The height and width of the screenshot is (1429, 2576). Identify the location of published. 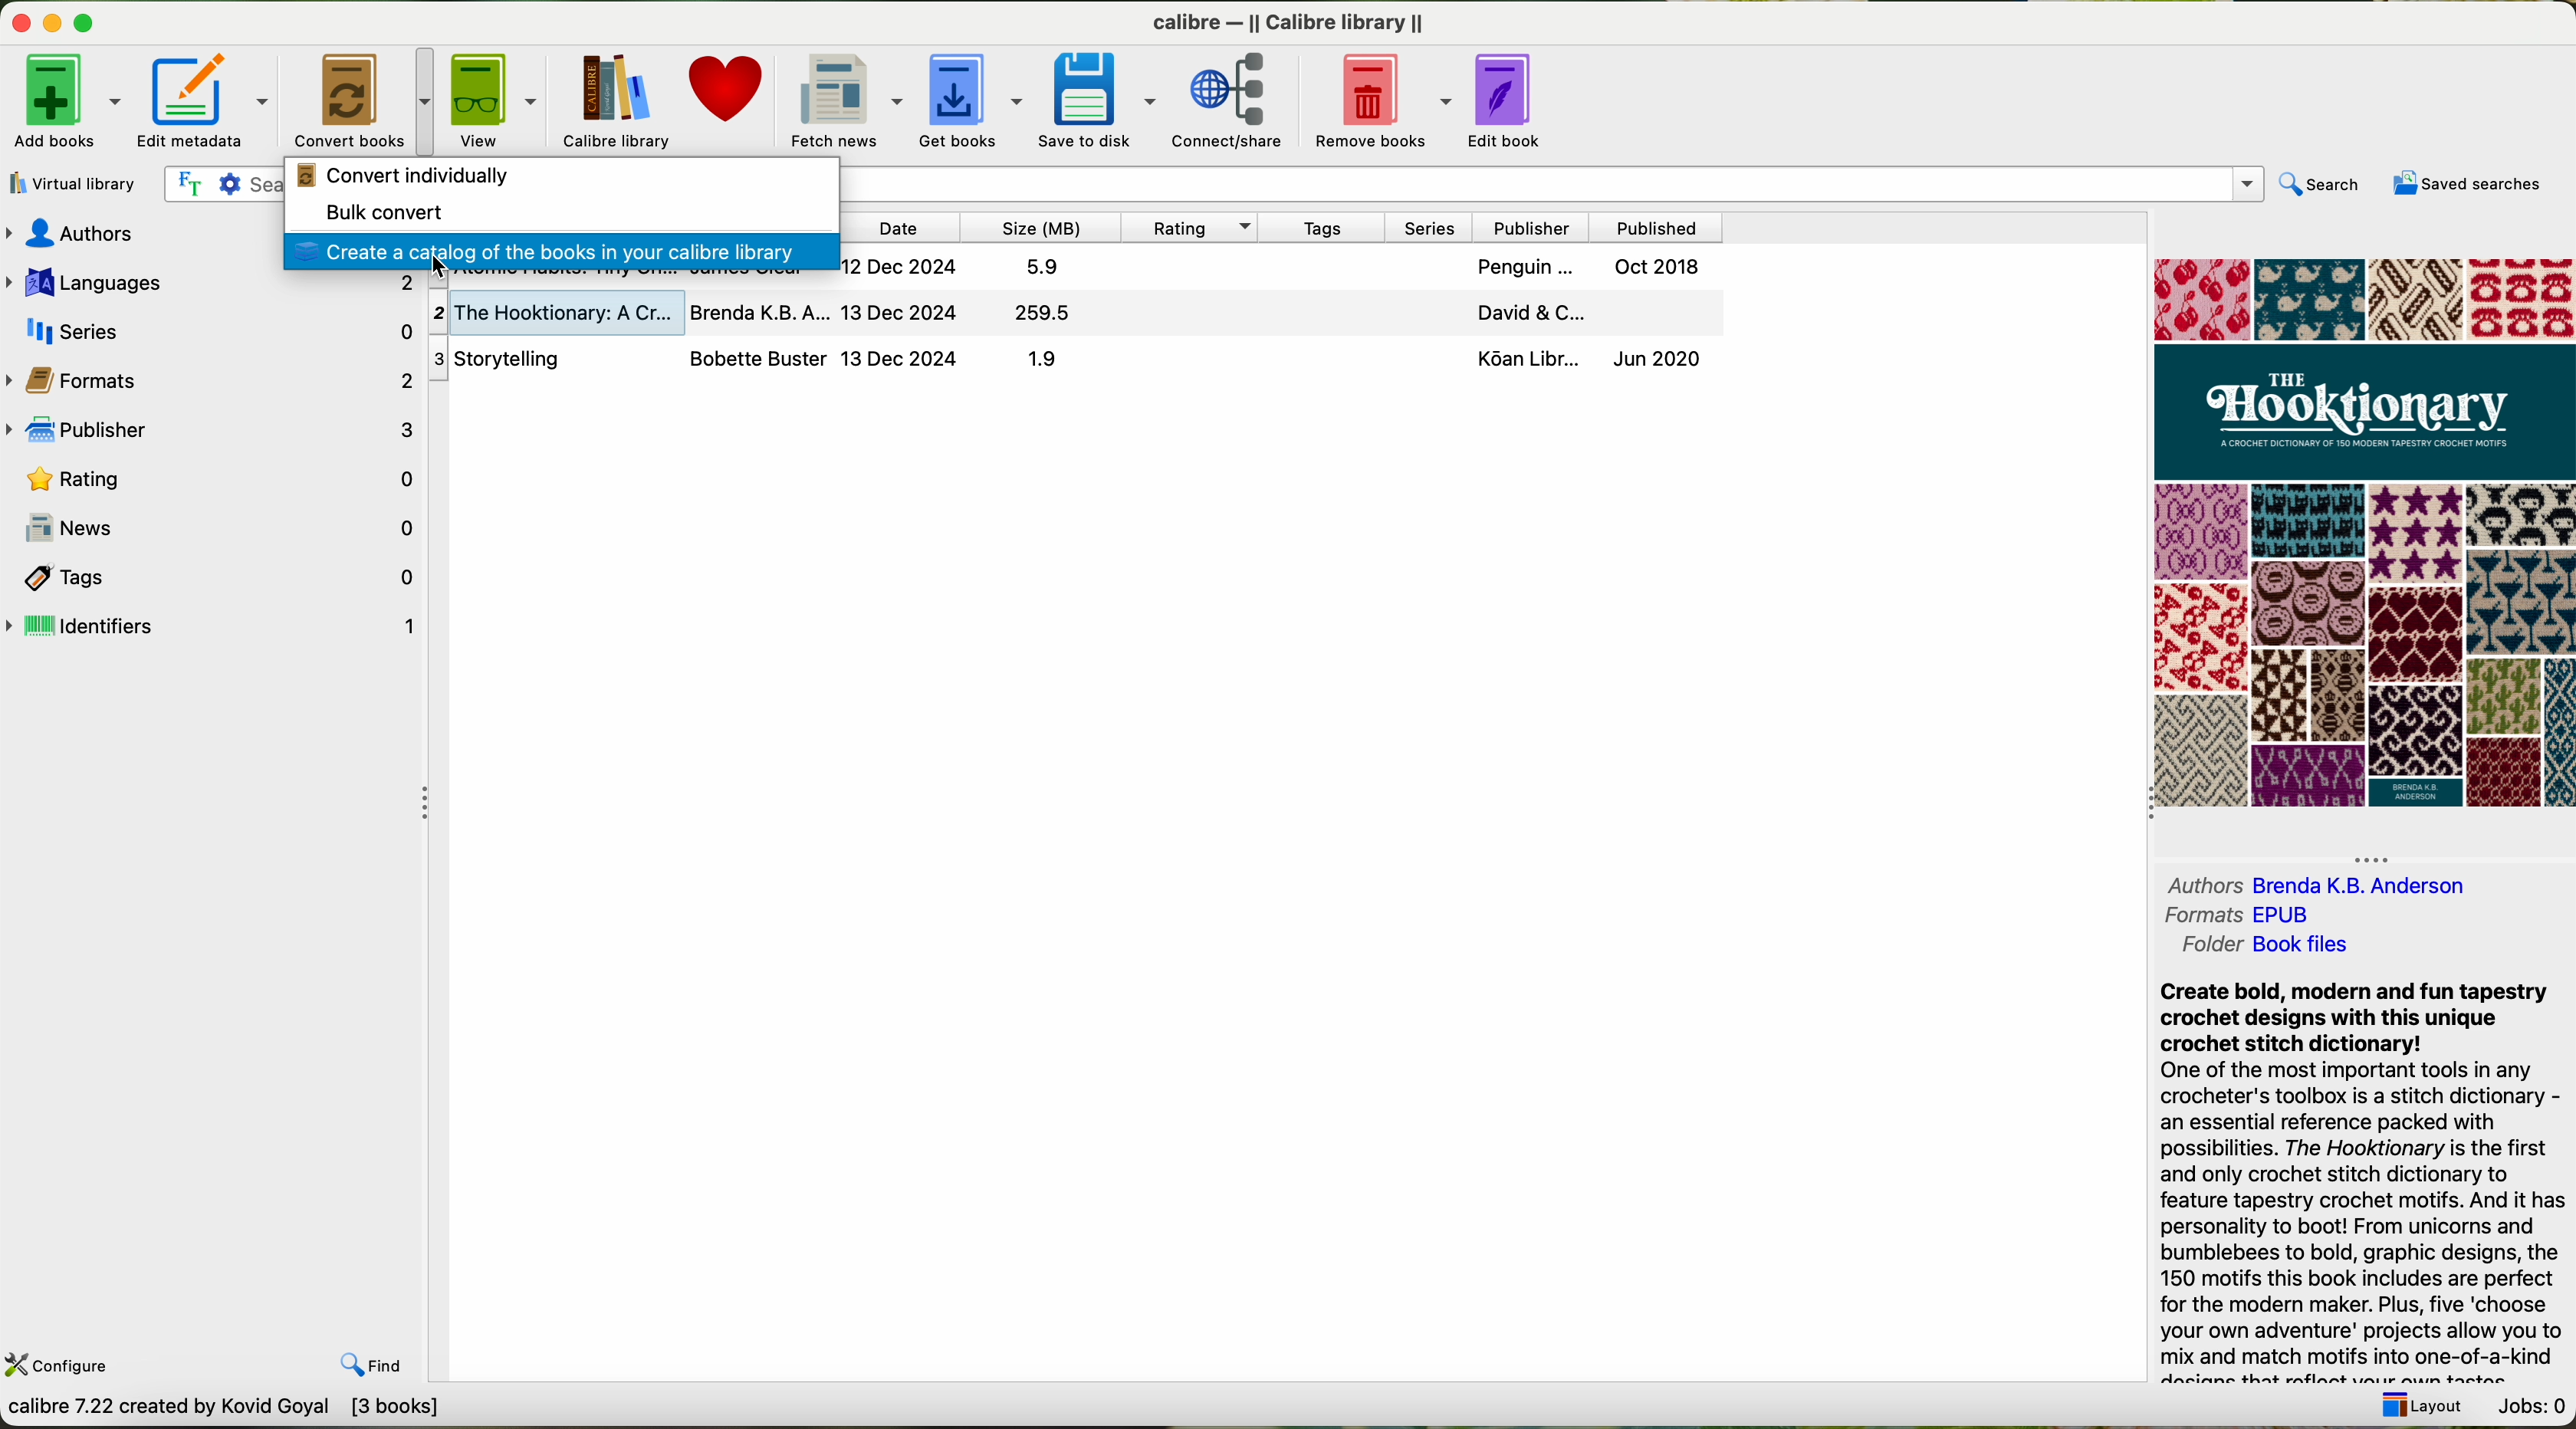
(1658, 229).